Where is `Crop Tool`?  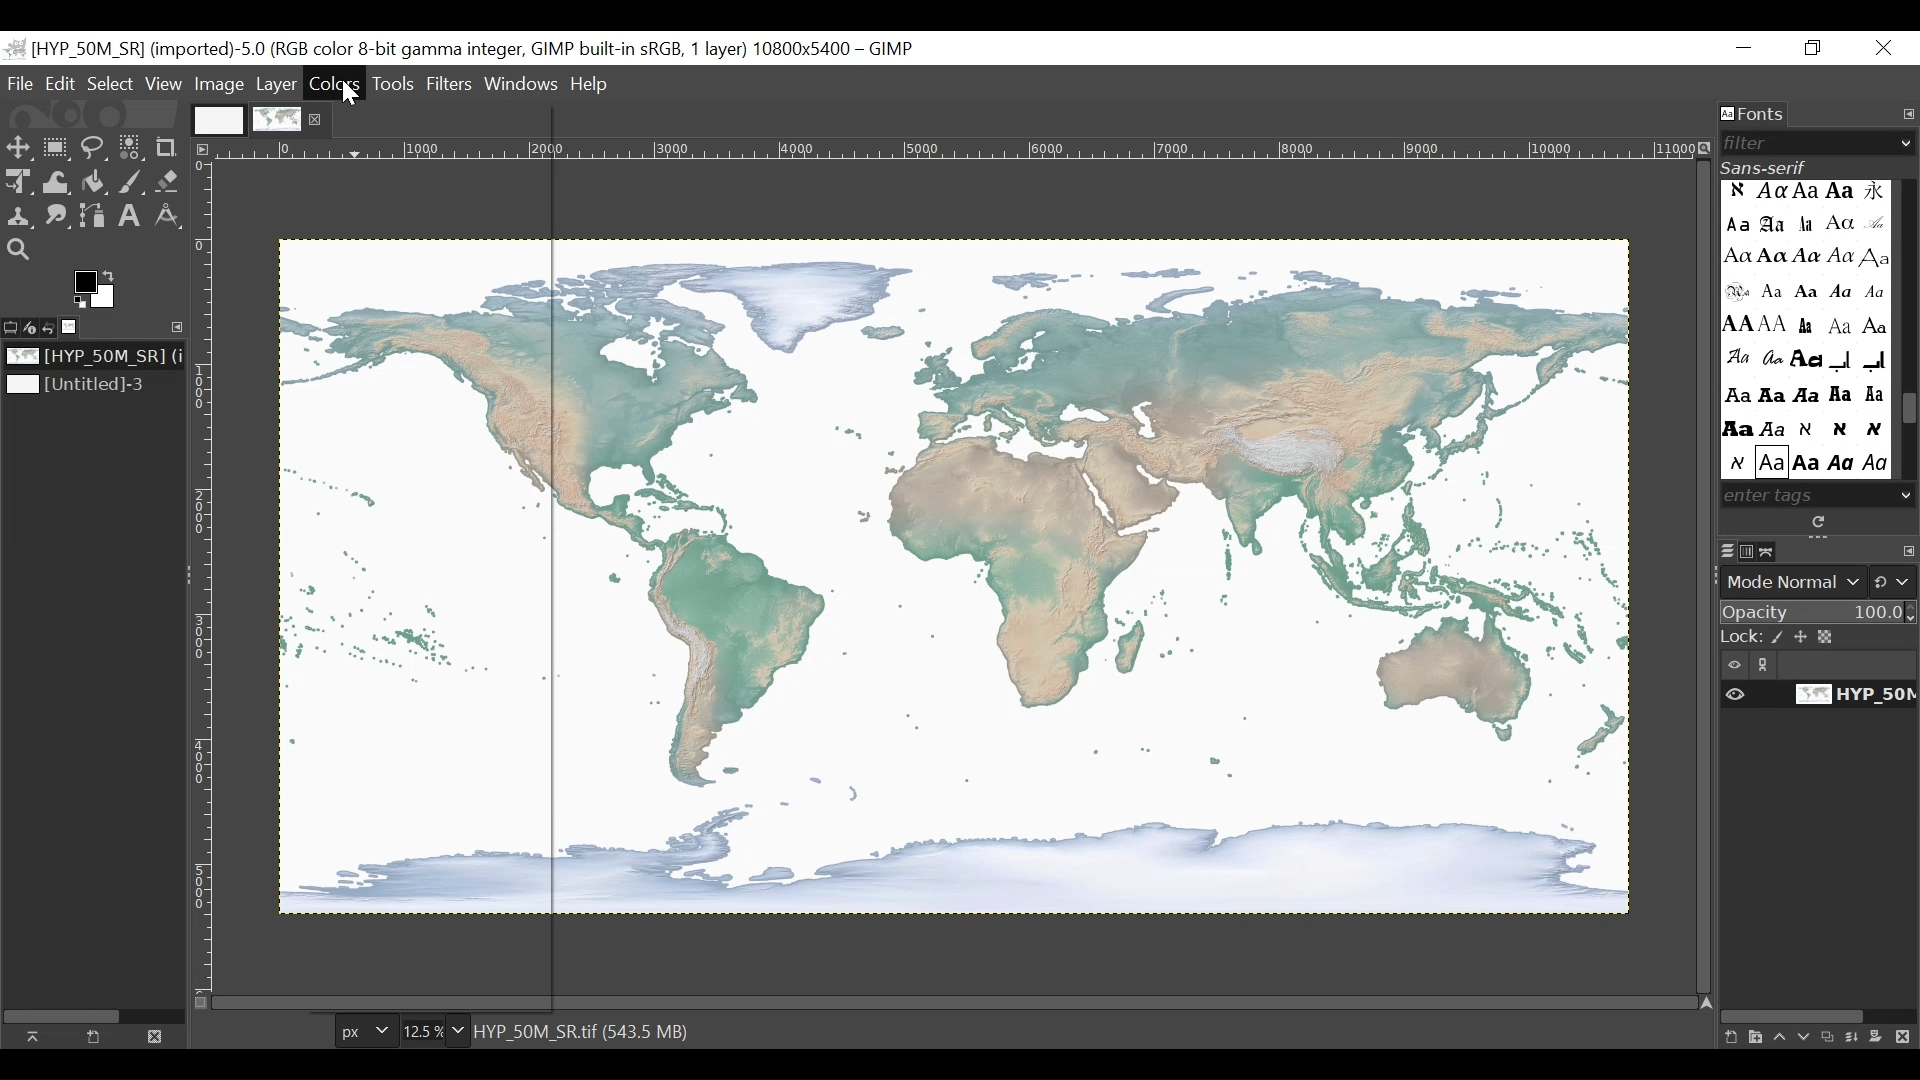 Crop Tool is located at coordinates (170, 147).